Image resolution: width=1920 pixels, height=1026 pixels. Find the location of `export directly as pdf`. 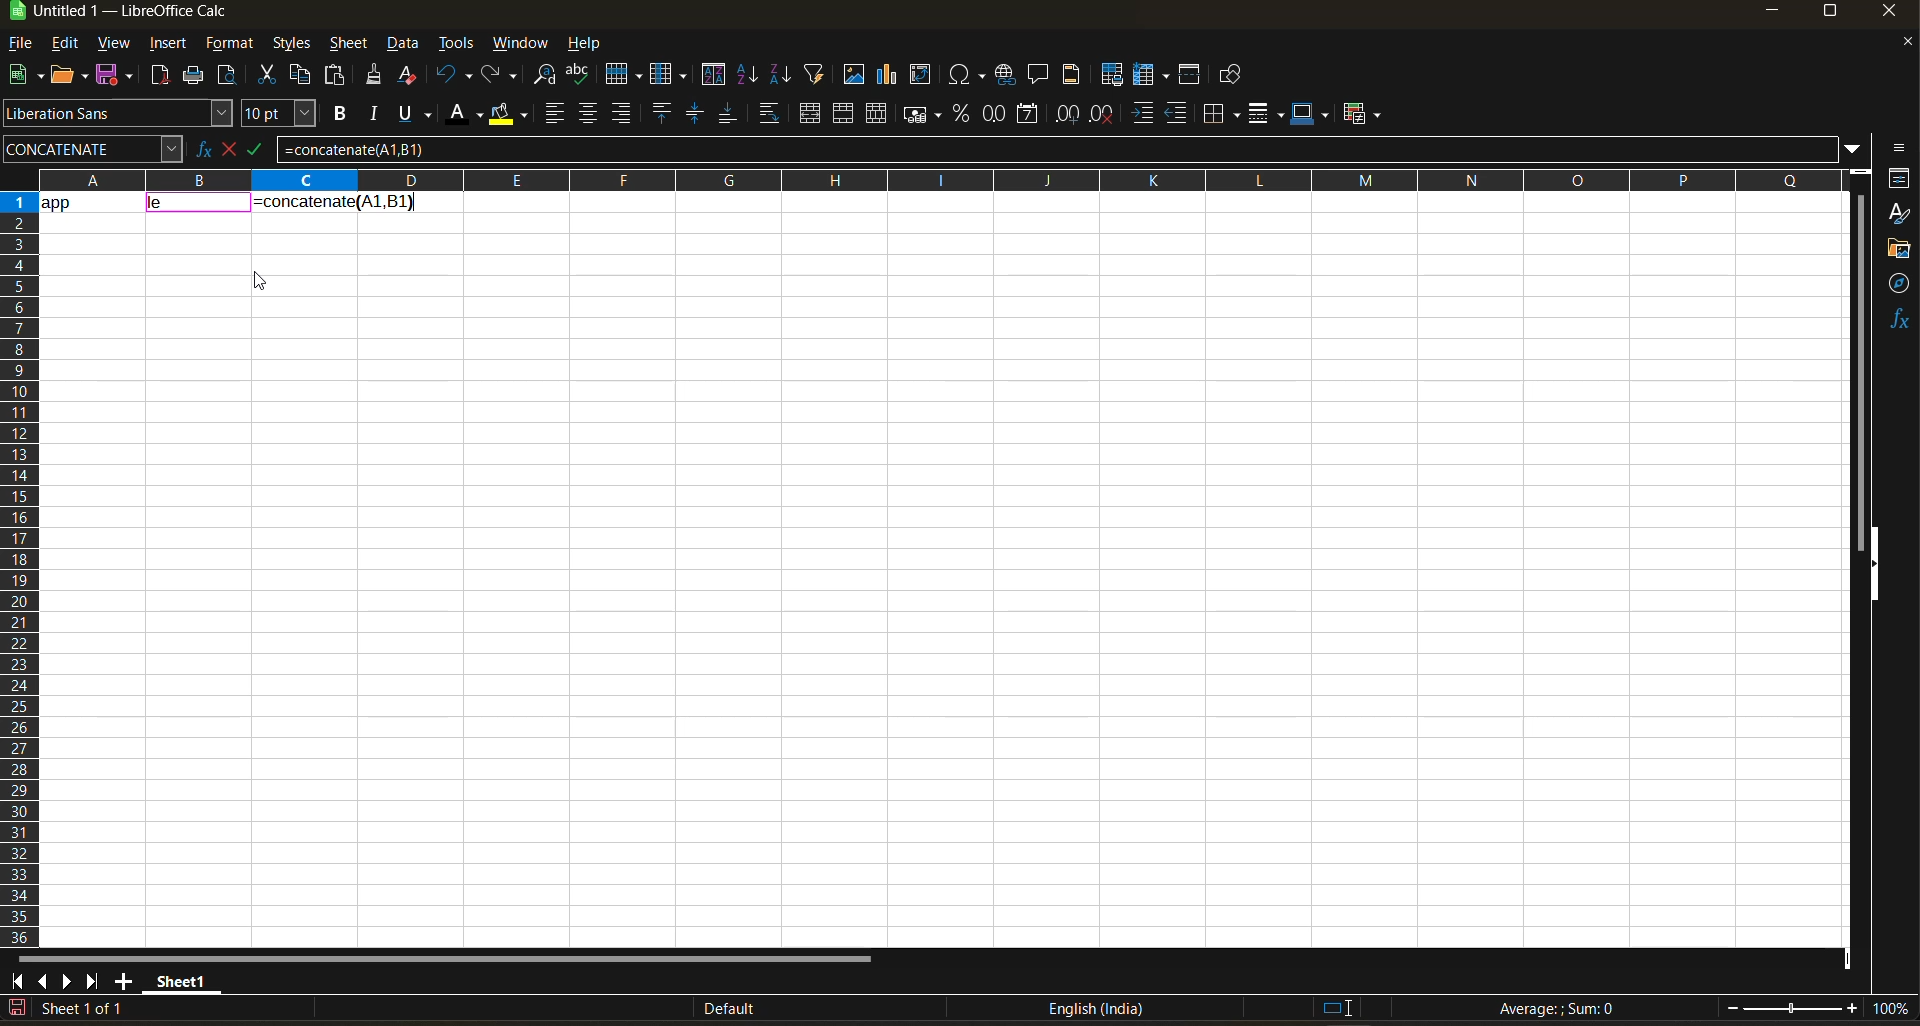

export directly as pdf is located at coordinates (159, 77).